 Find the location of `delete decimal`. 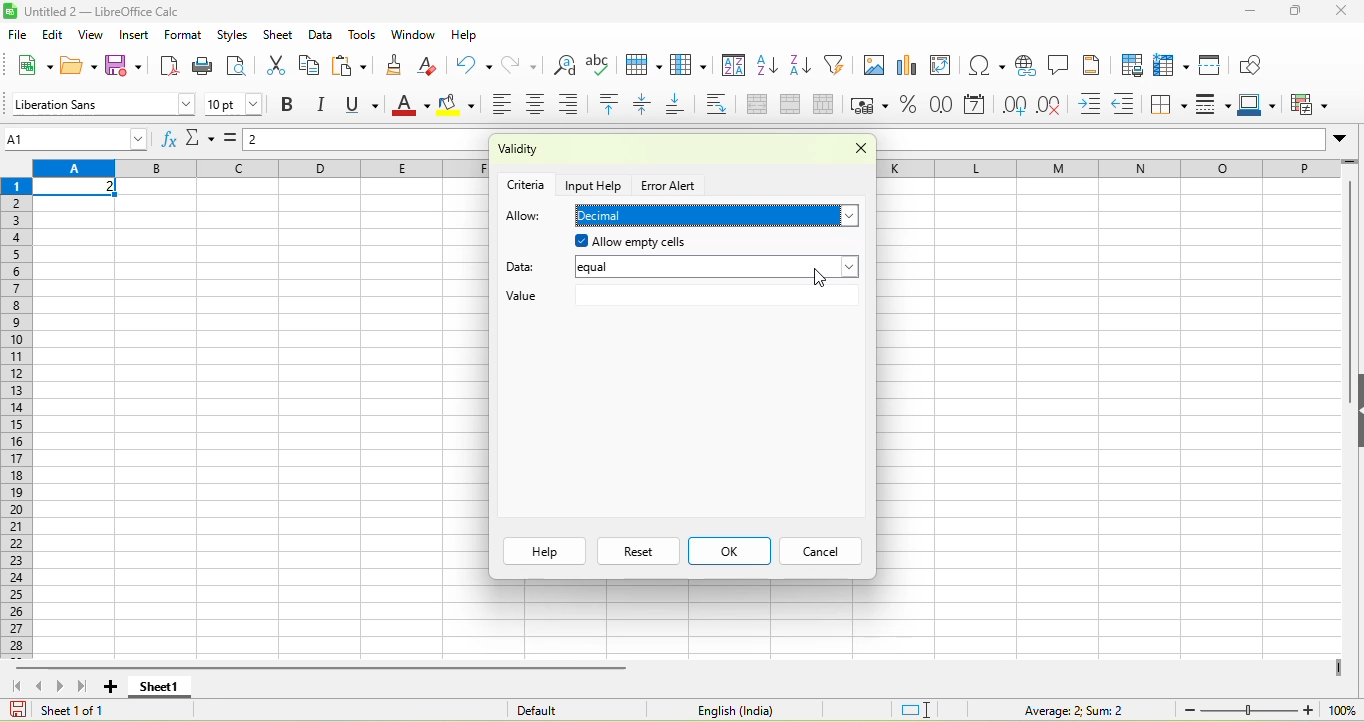

delete decimal is located at coordinates (1057, 106).